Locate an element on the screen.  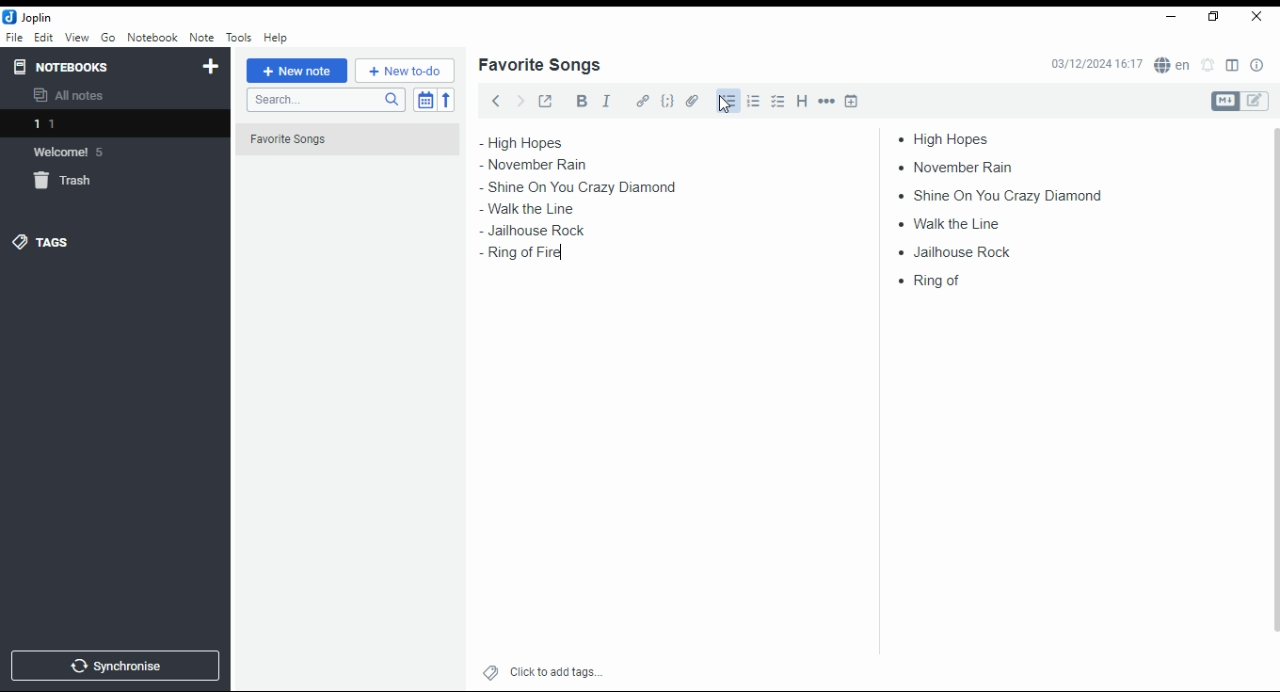
bold is located at coordinates (581, 101).